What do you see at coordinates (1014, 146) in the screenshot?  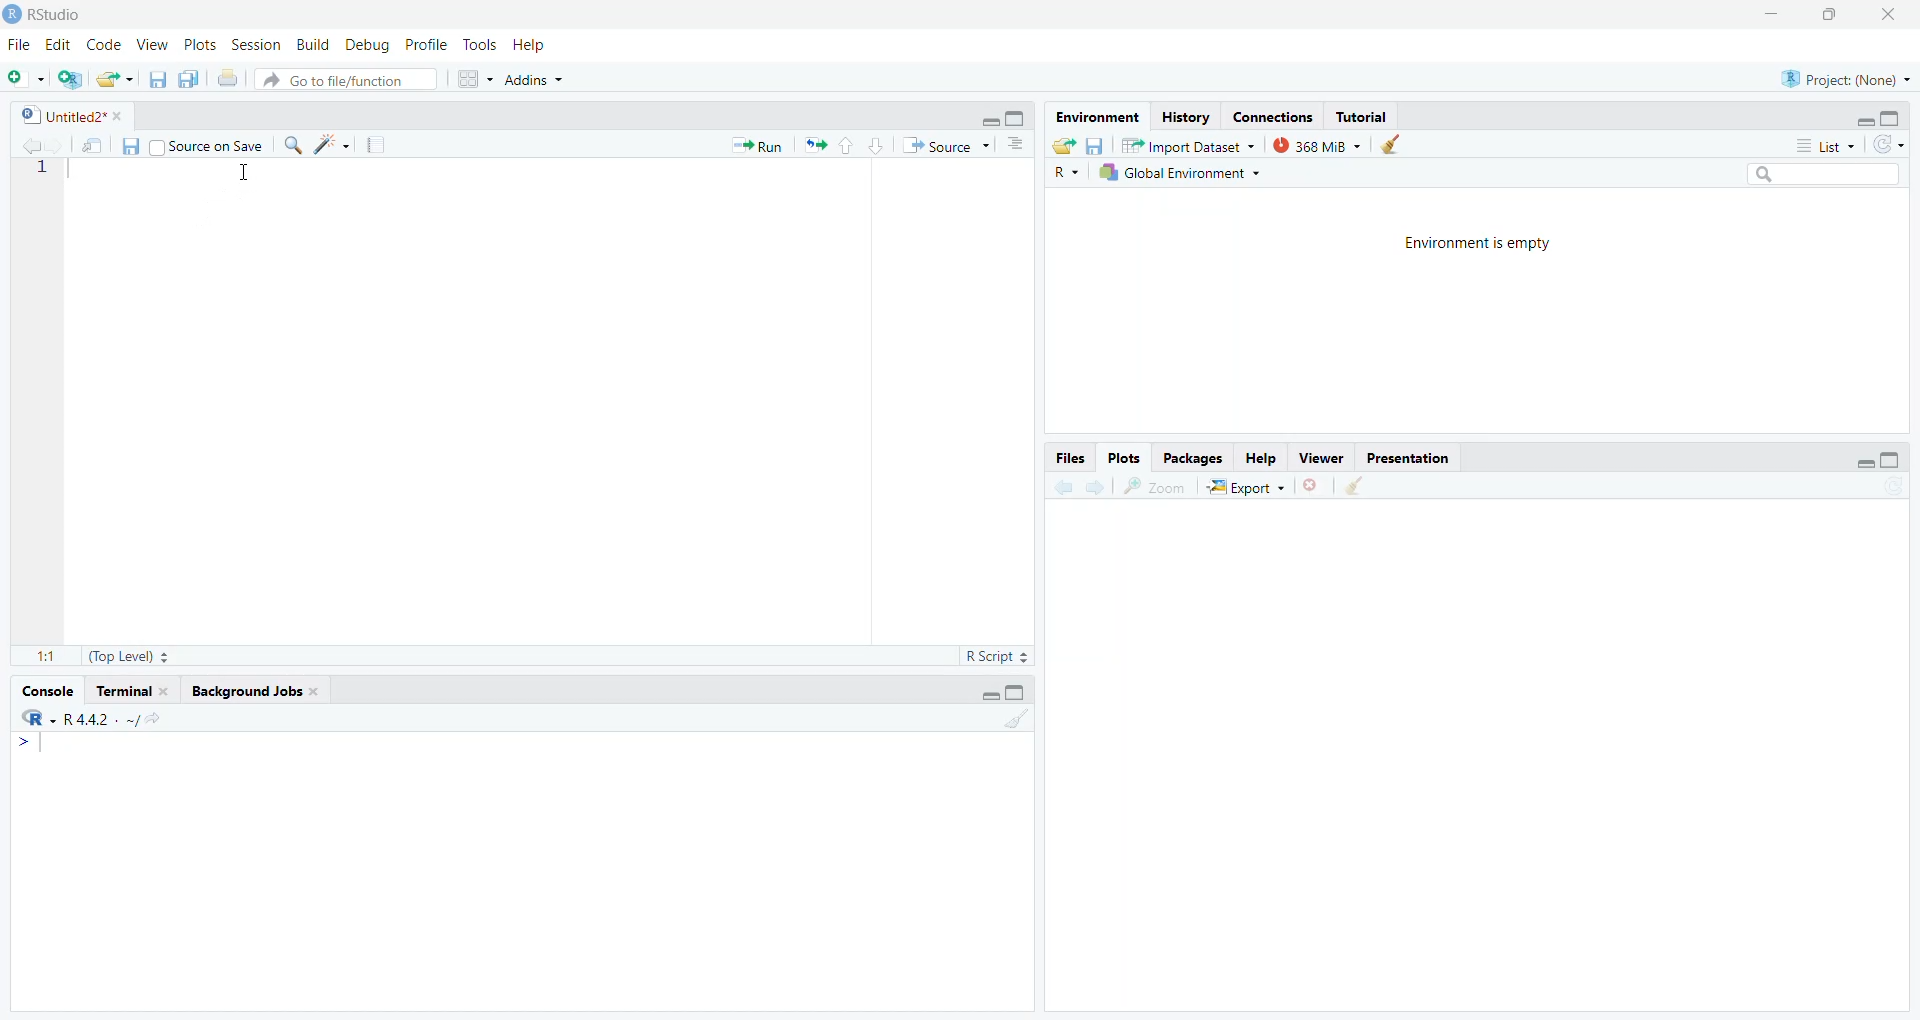 I see `options` at bounding box center [1014, 146].